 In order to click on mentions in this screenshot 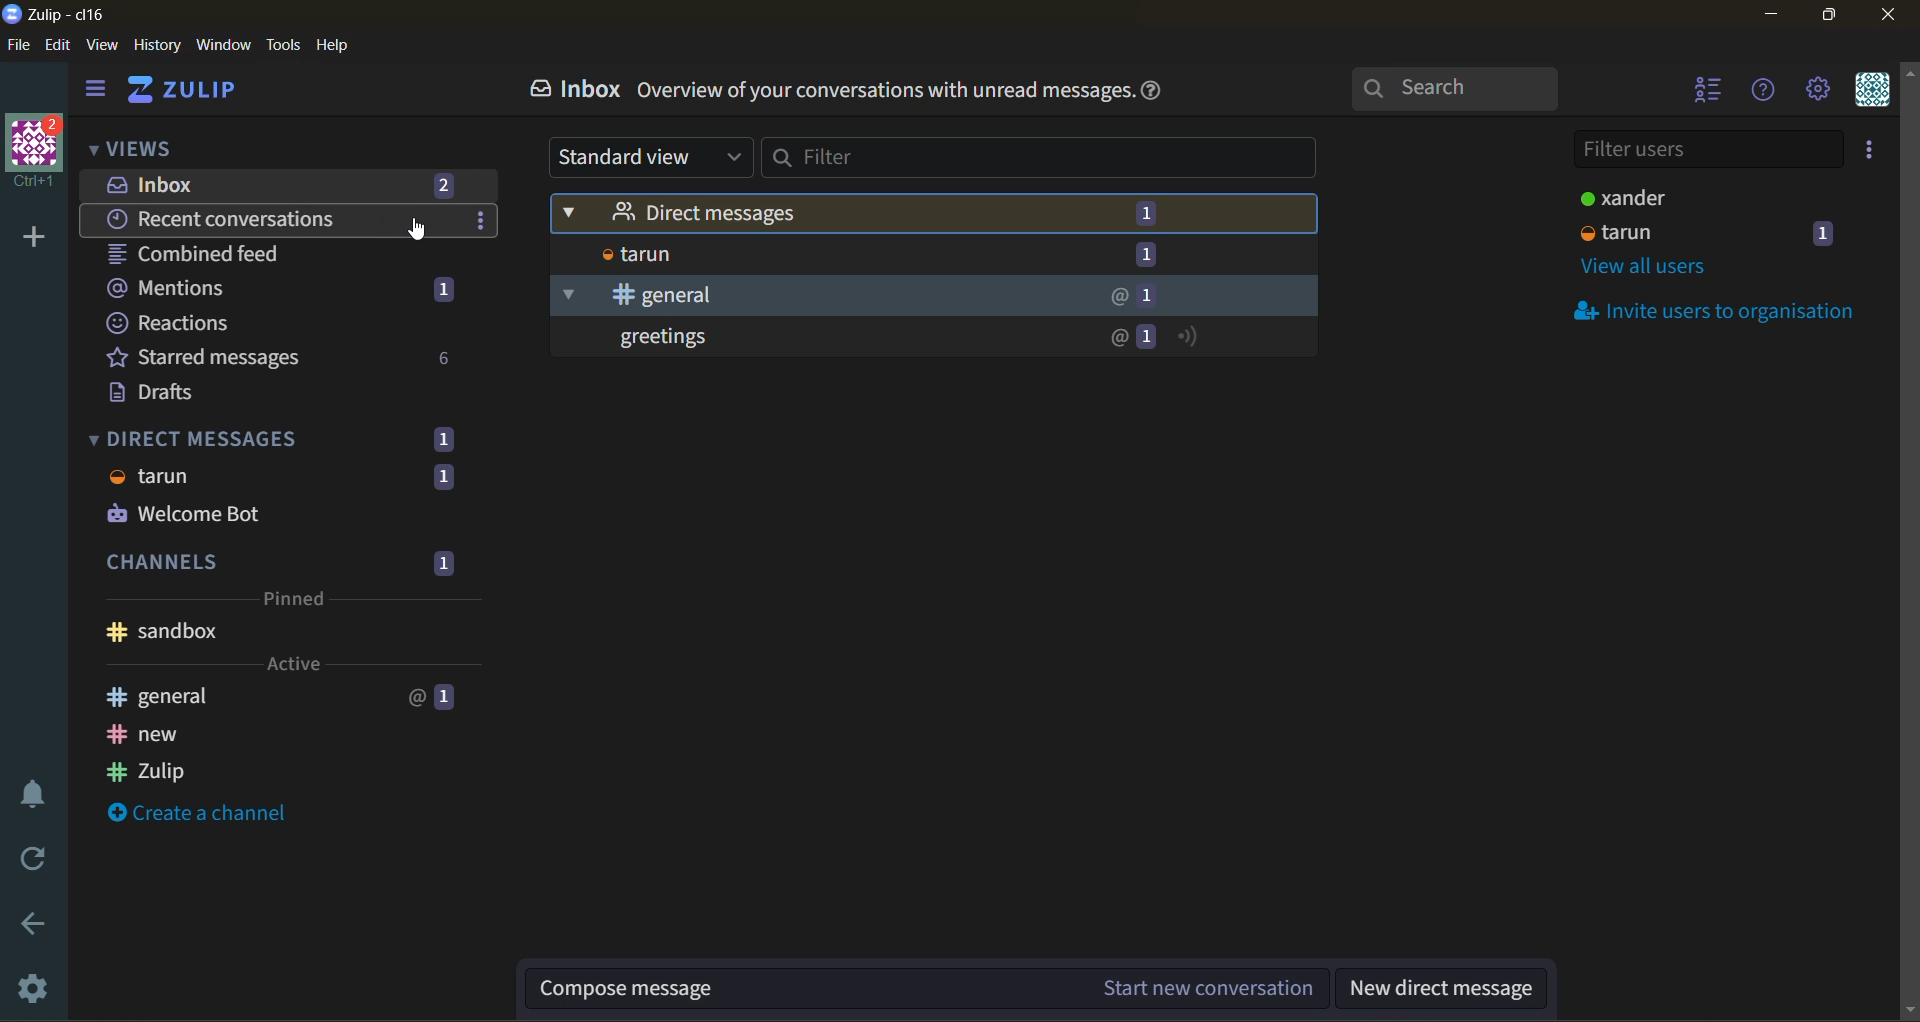, I will do `click(279, 286)`.